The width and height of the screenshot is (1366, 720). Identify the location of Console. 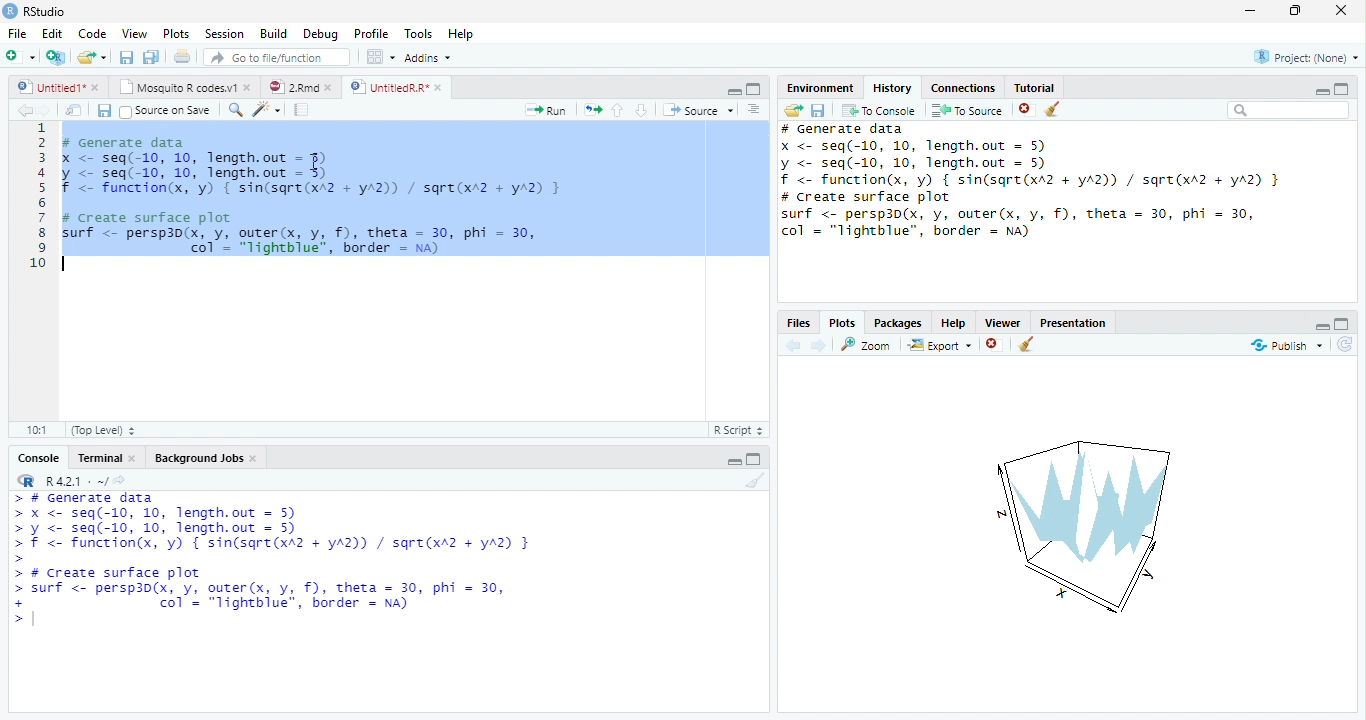
(39, 458).